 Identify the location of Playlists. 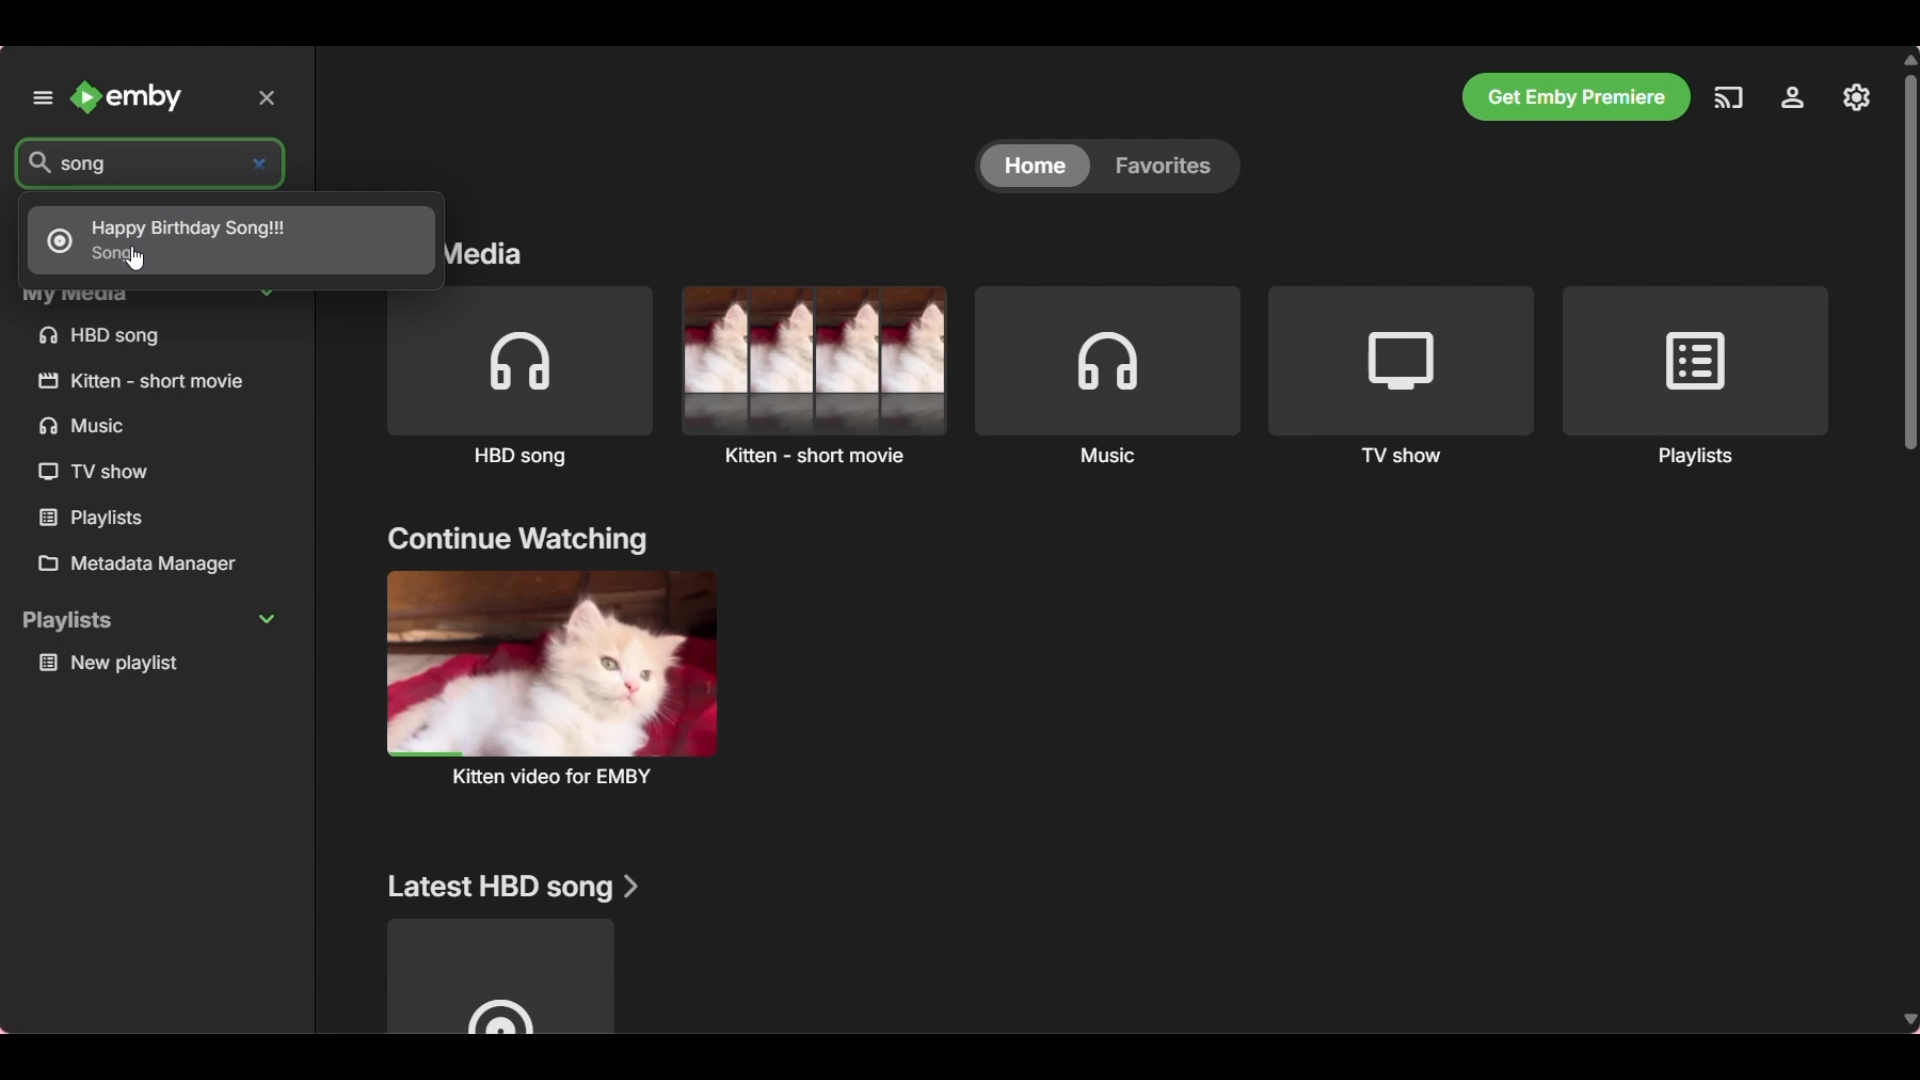
(1695, 377).